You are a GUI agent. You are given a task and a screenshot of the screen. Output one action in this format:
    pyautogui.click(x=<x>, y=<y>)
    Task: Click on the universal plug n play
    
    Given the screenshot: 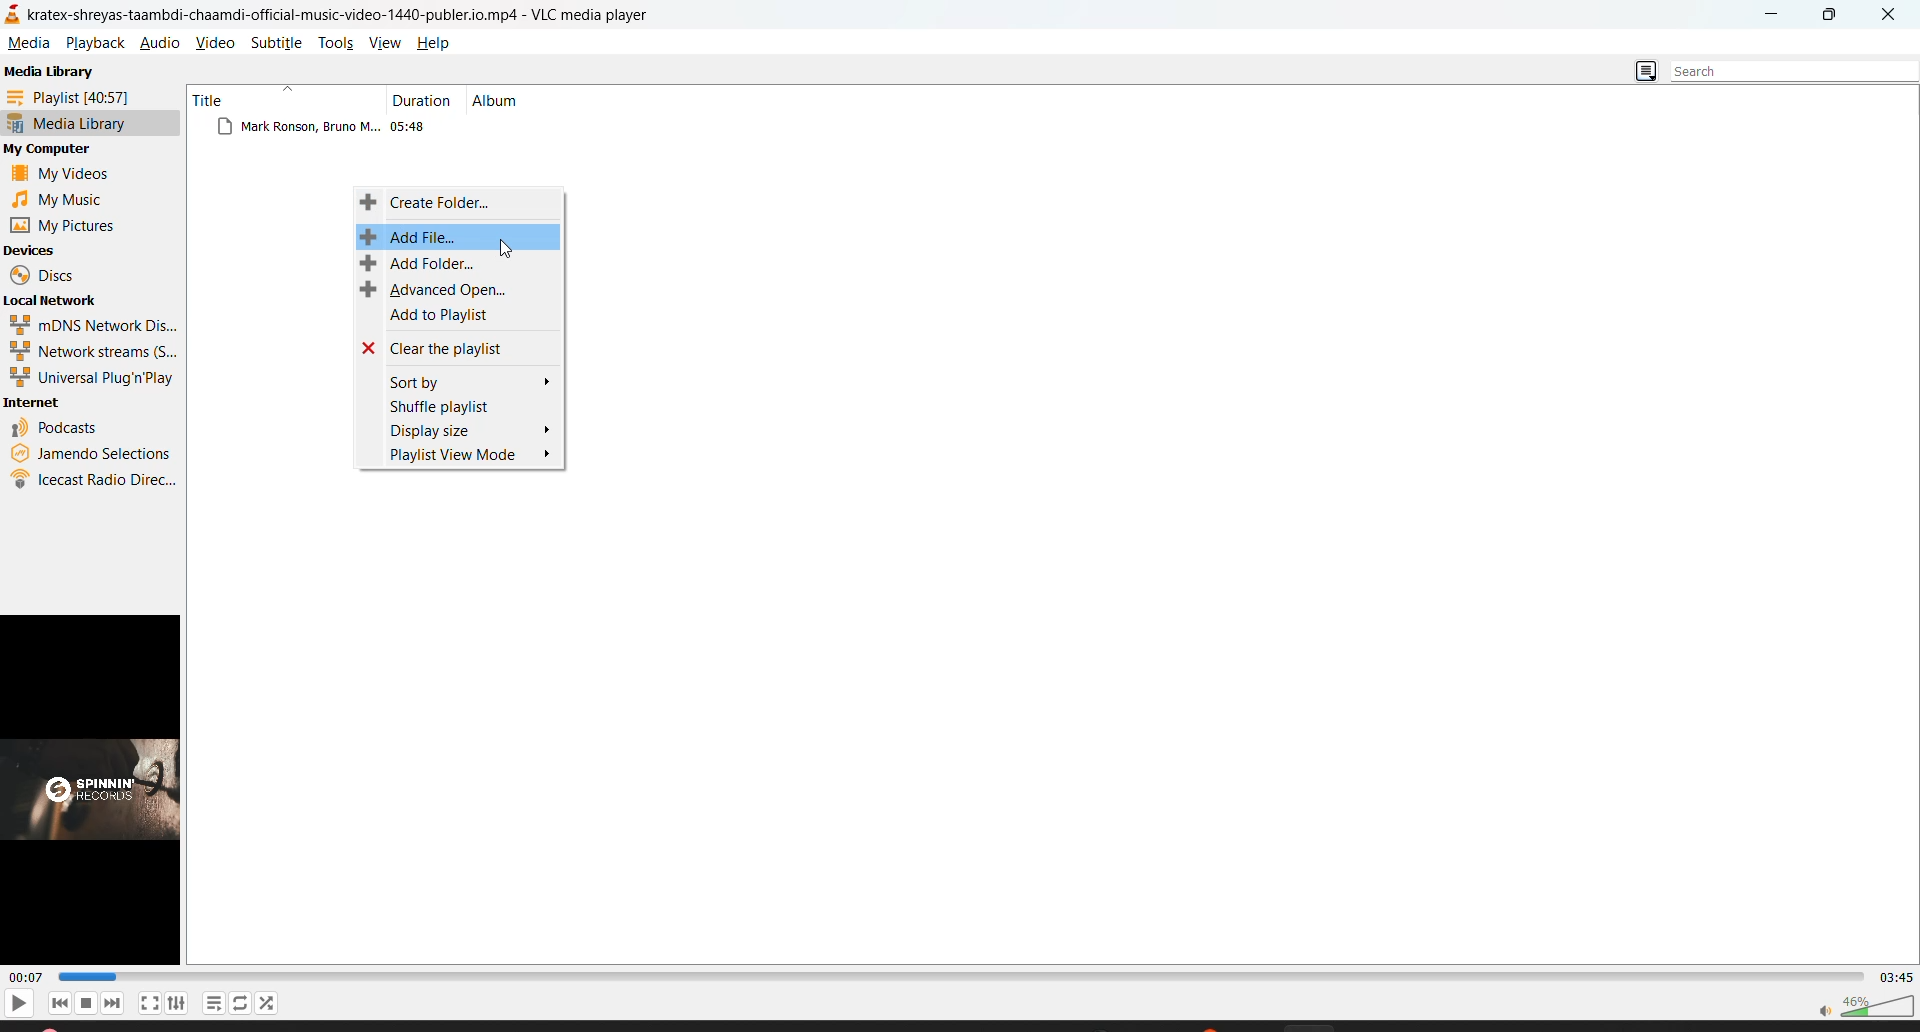 What is the action you would take?
    pyautogui.click(x=90, y=378)
    